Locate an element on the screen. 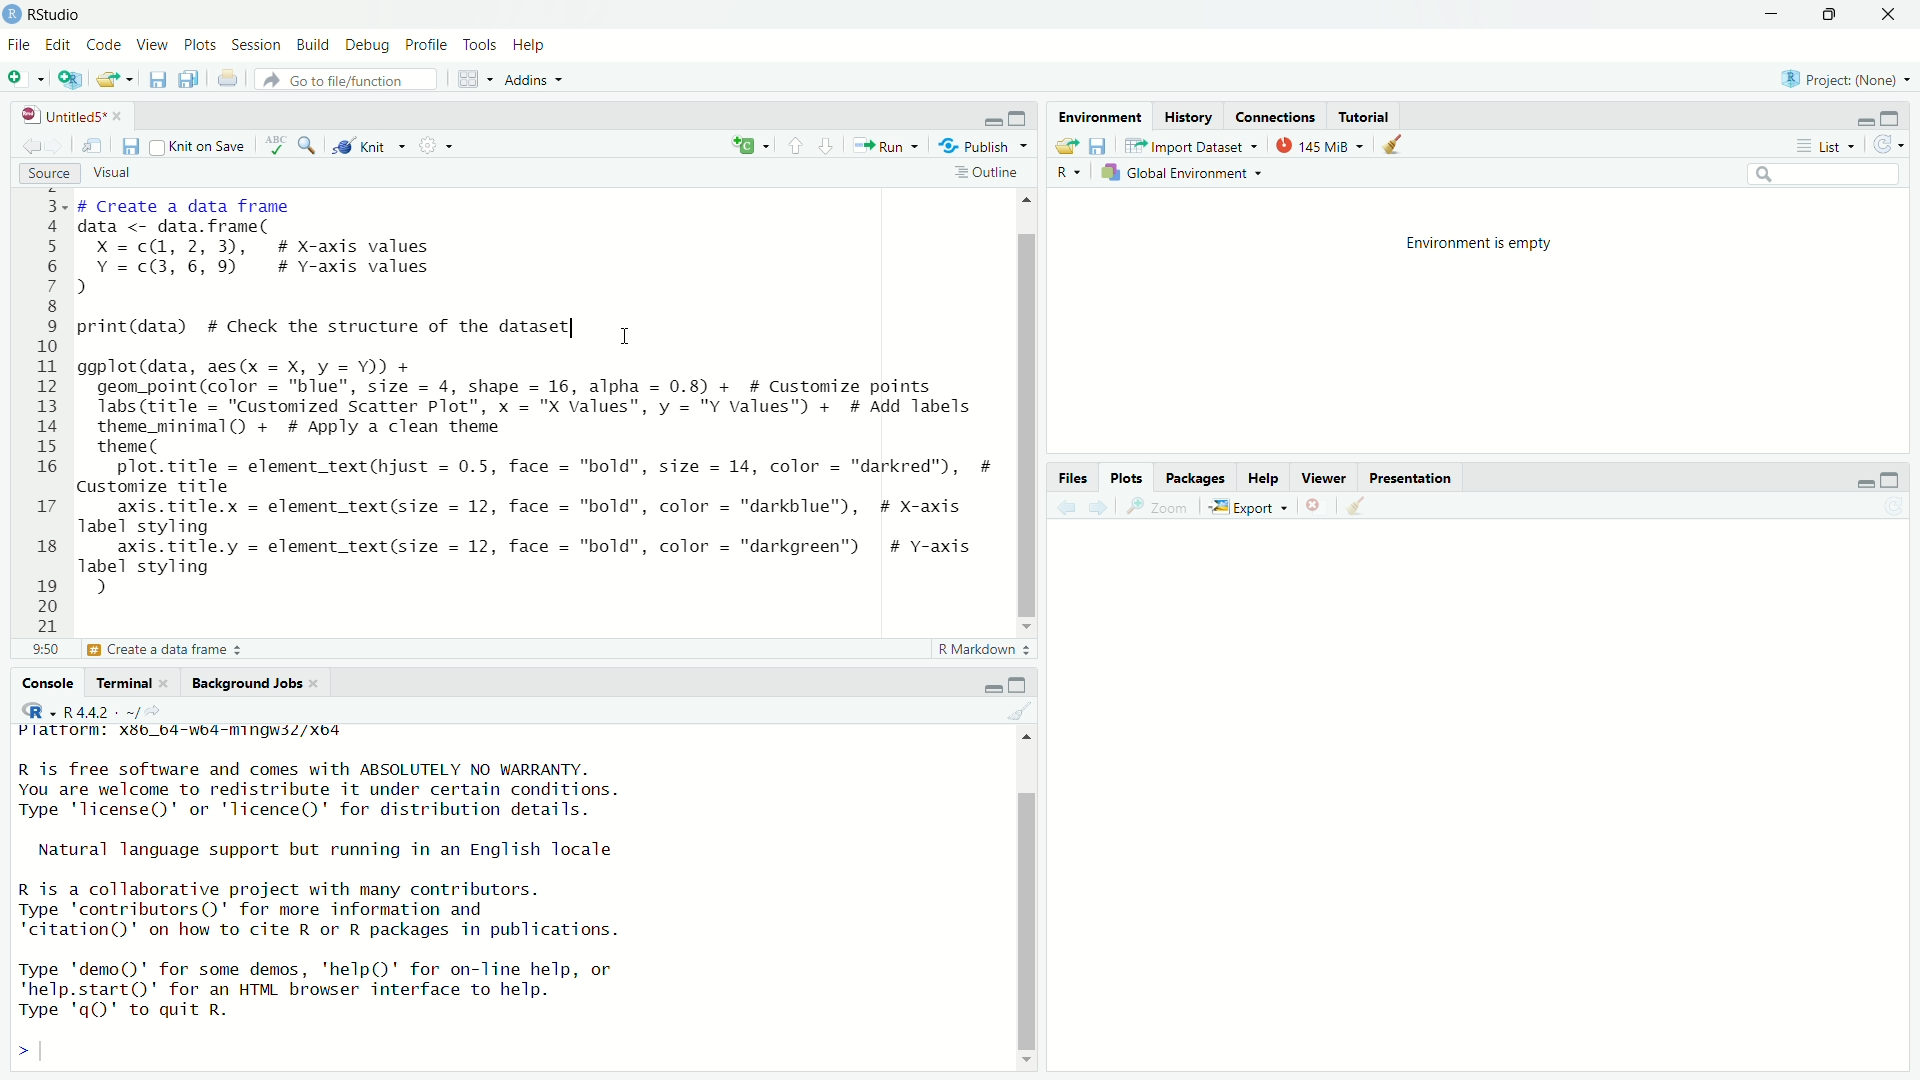  Forward is located at coordinates (1096, 508).